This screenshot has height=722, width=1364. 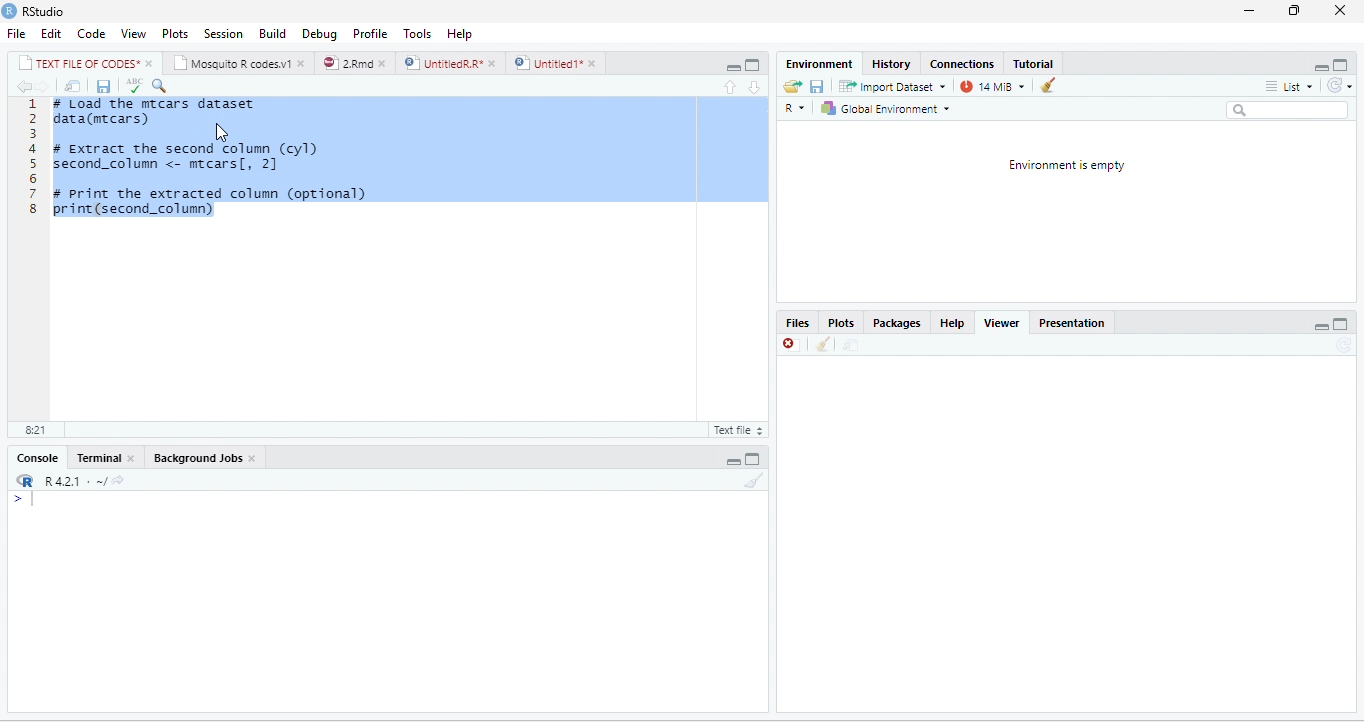 What do you see at coordinates (346, 63) in the screenshot?
I see `2Rmd` at bounding box center [346, 63].